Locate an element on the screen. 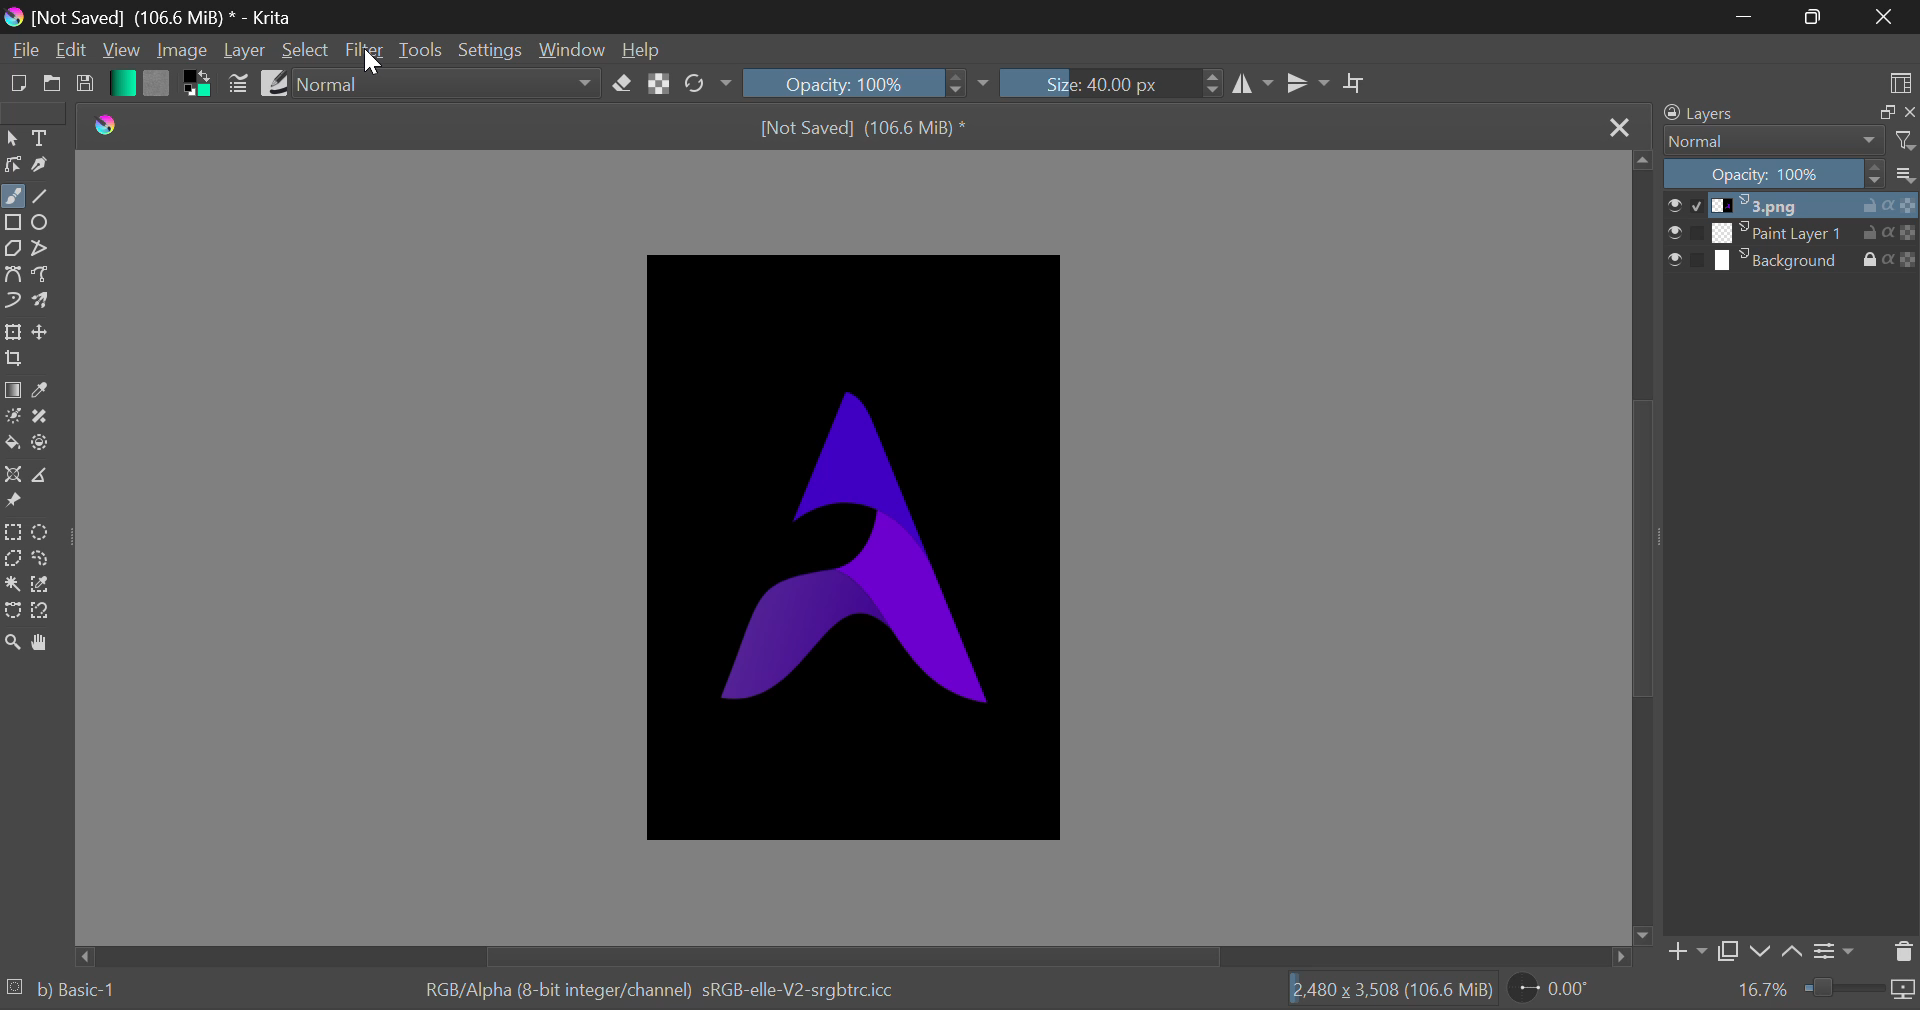 This screenshot has width=1920, height=1010. Rectangle is located at coordinates (16, 223).